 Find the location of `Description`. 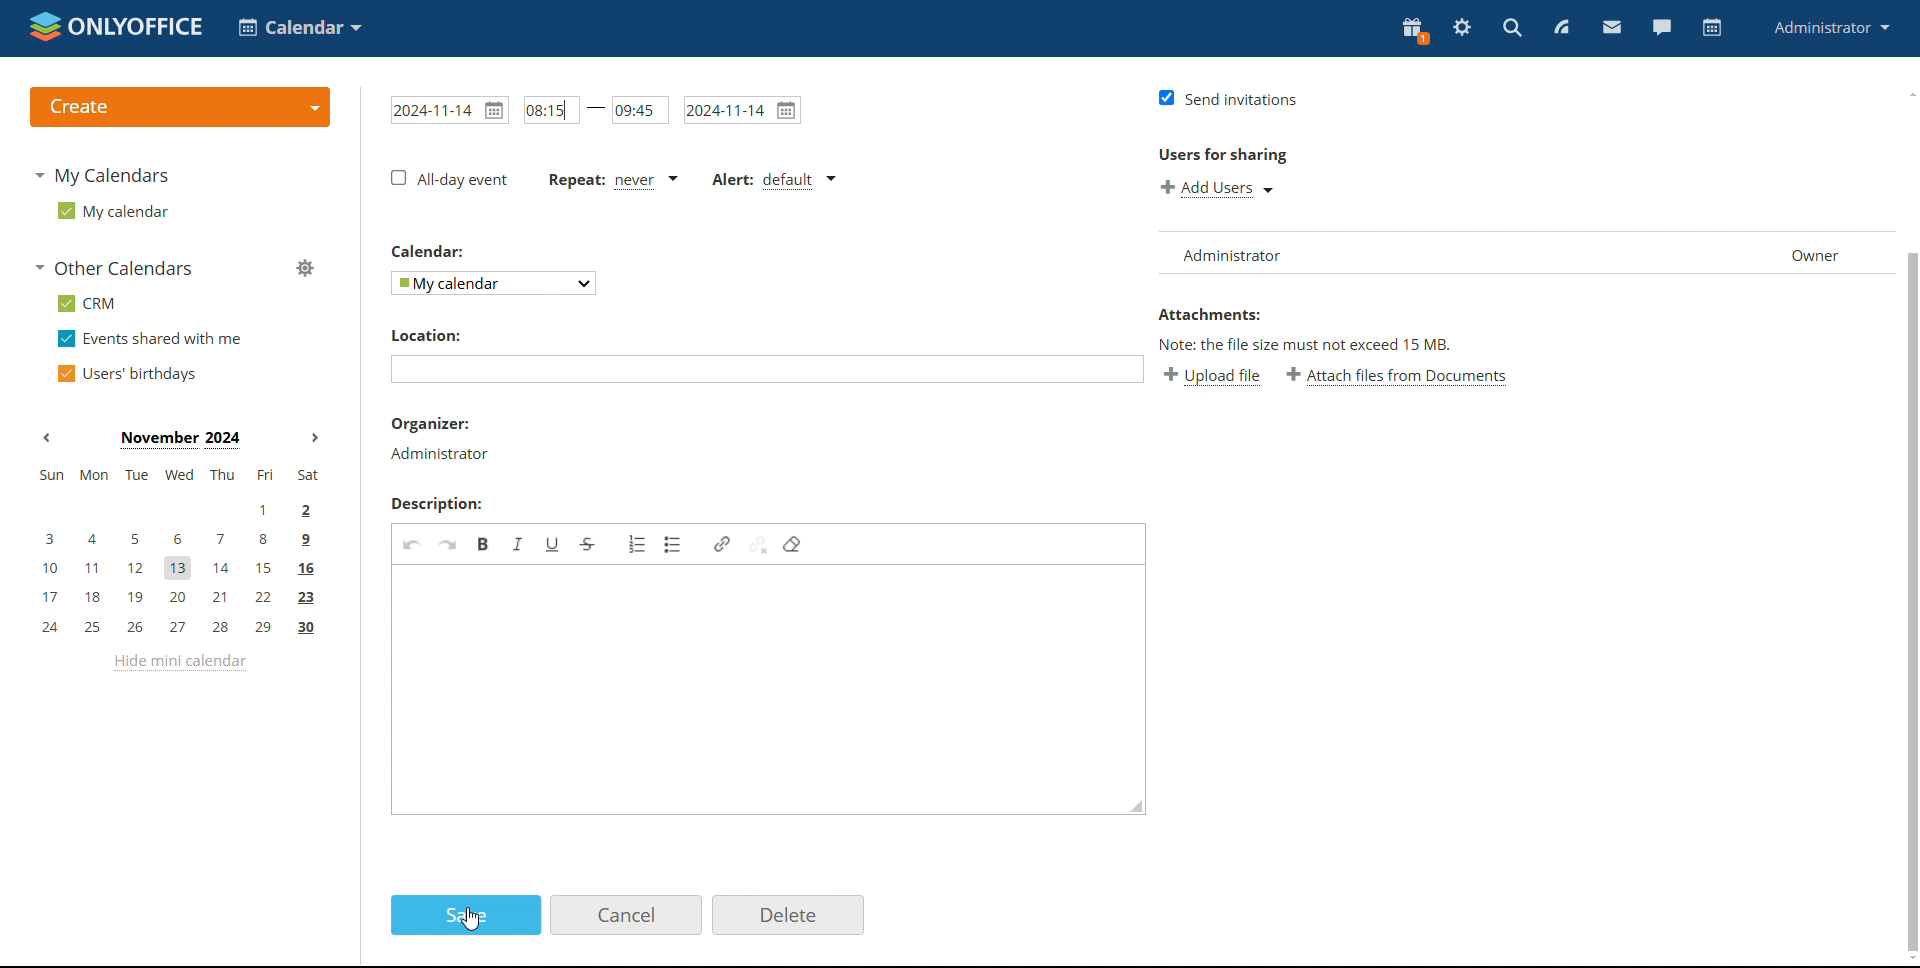

Description is located at coordinates (437, 504).